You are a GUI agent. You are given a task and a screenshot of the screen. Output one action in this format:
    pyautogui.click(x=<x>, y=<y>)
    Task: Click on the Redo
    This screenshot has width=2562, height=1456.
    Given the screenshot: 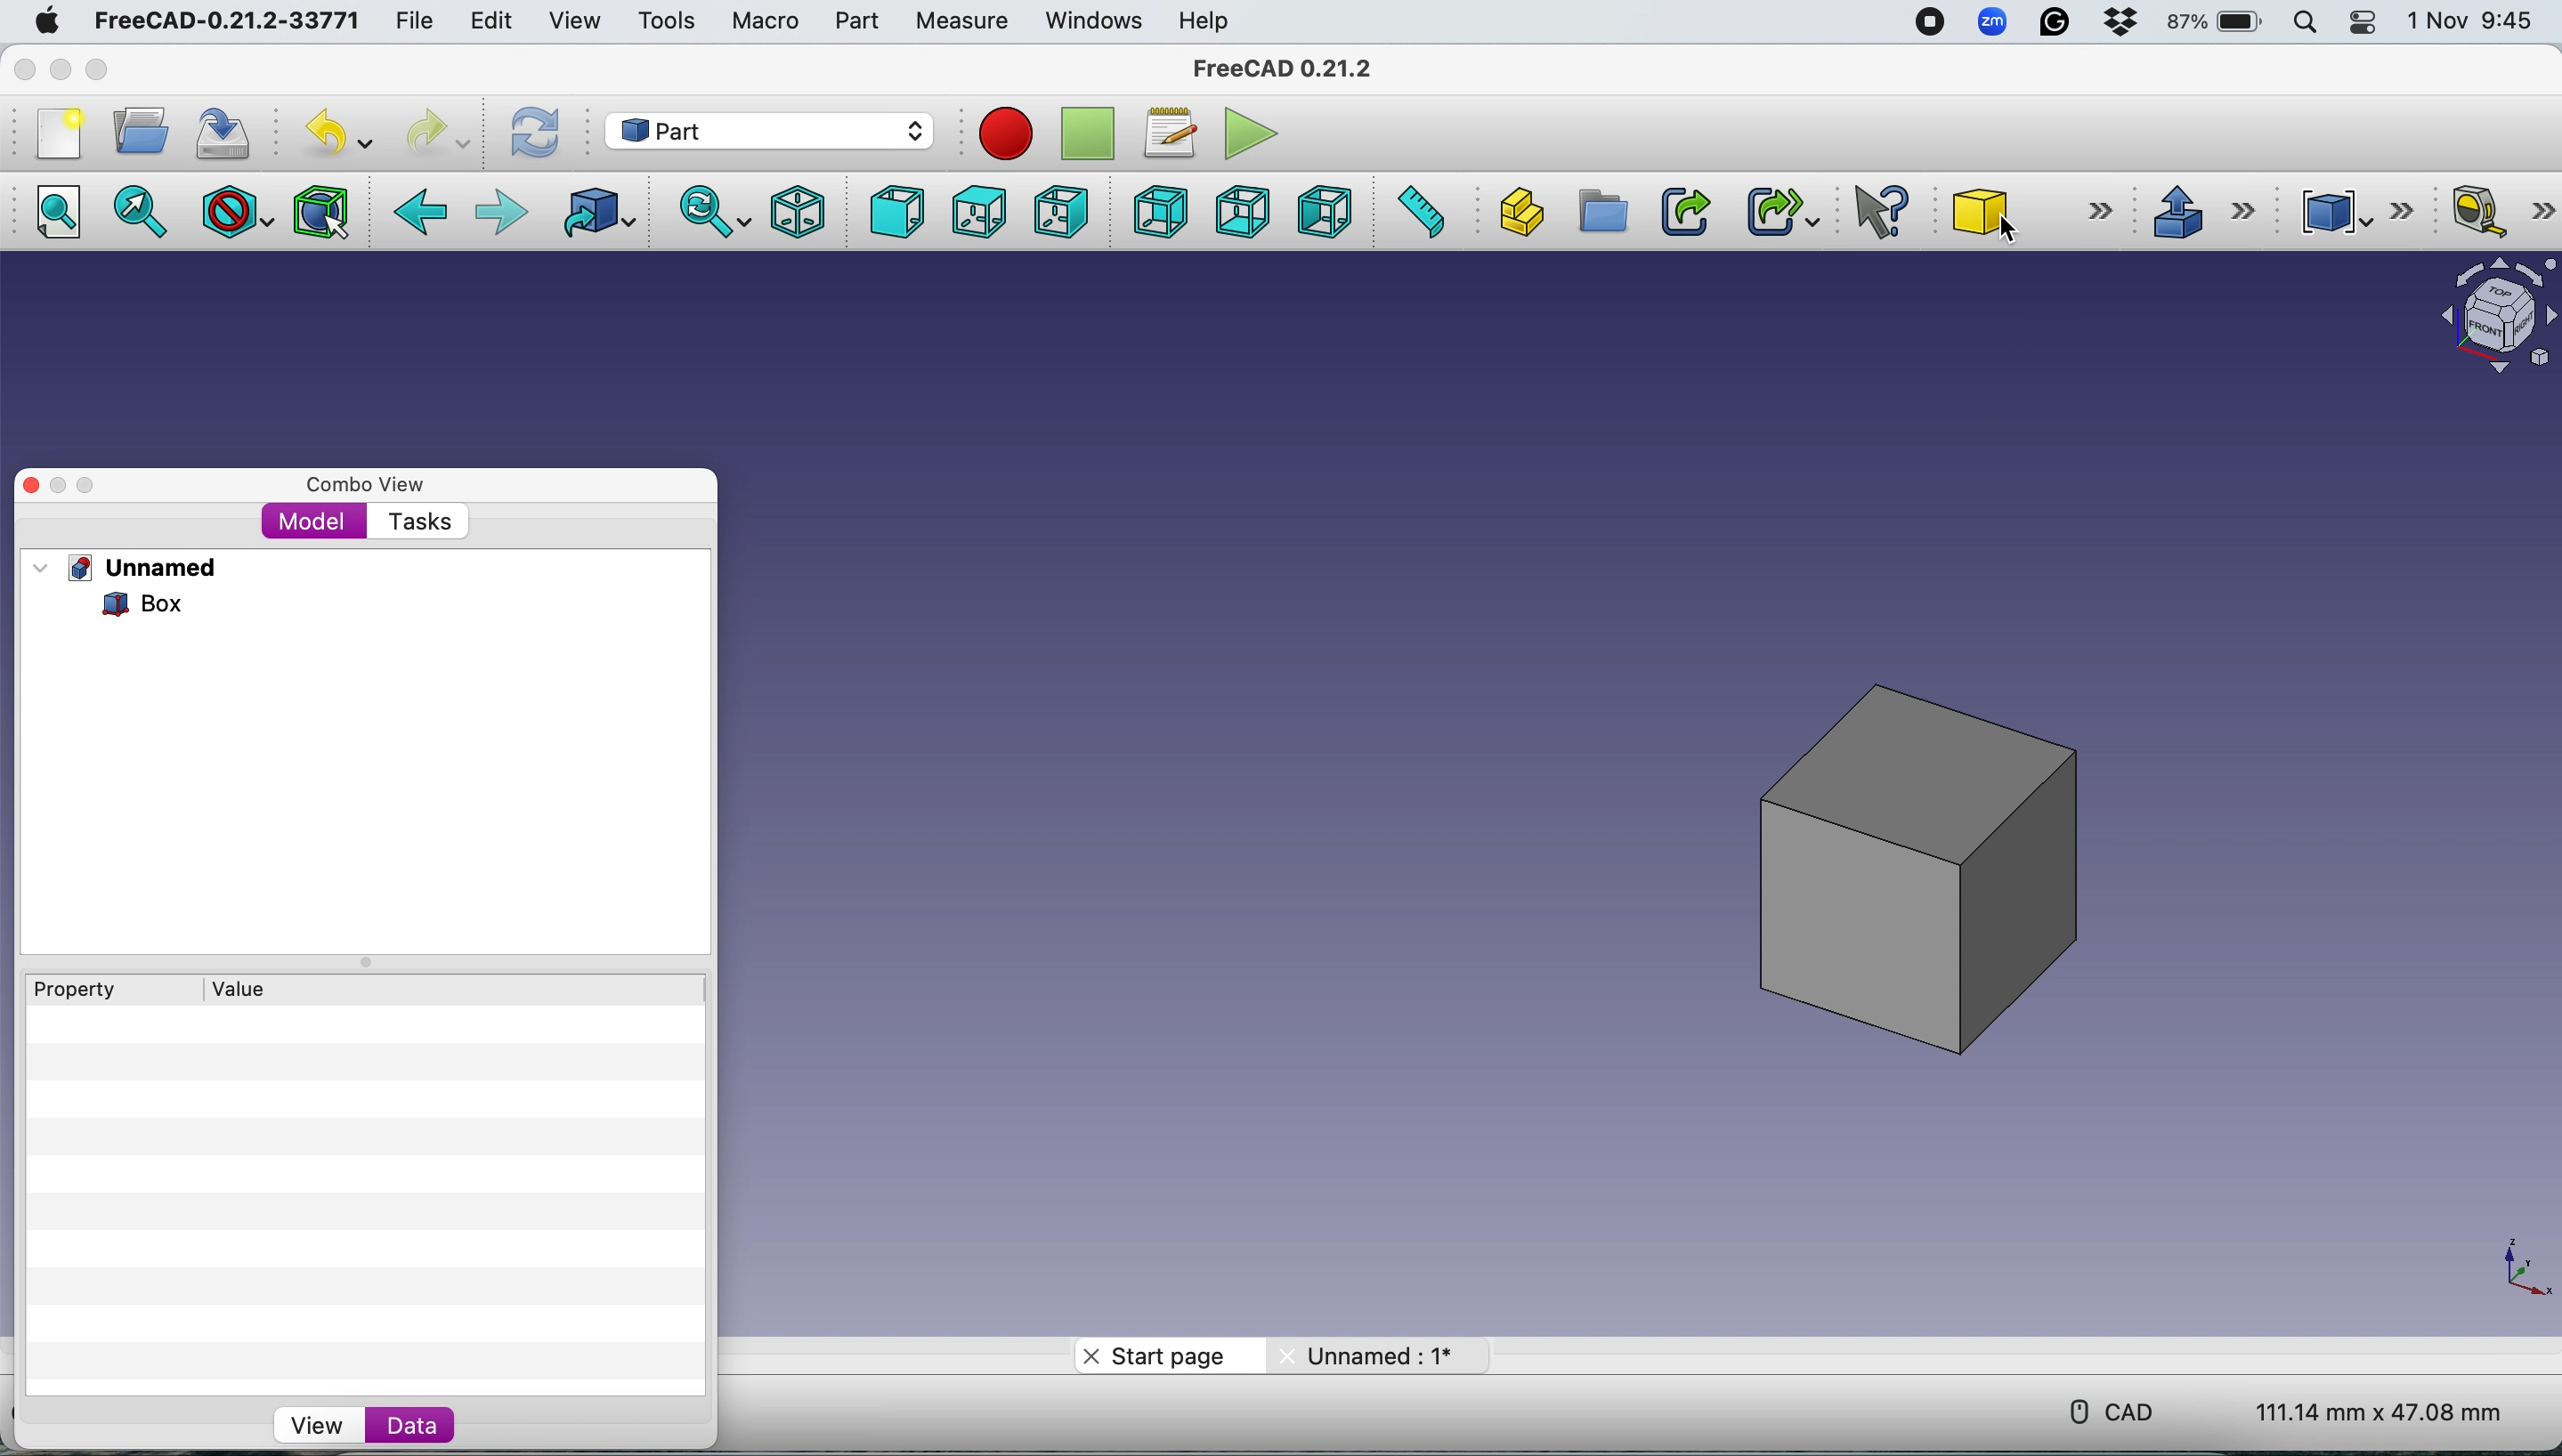 What is the action you would take?
    pyautogui.click(x=434, y=134)
    